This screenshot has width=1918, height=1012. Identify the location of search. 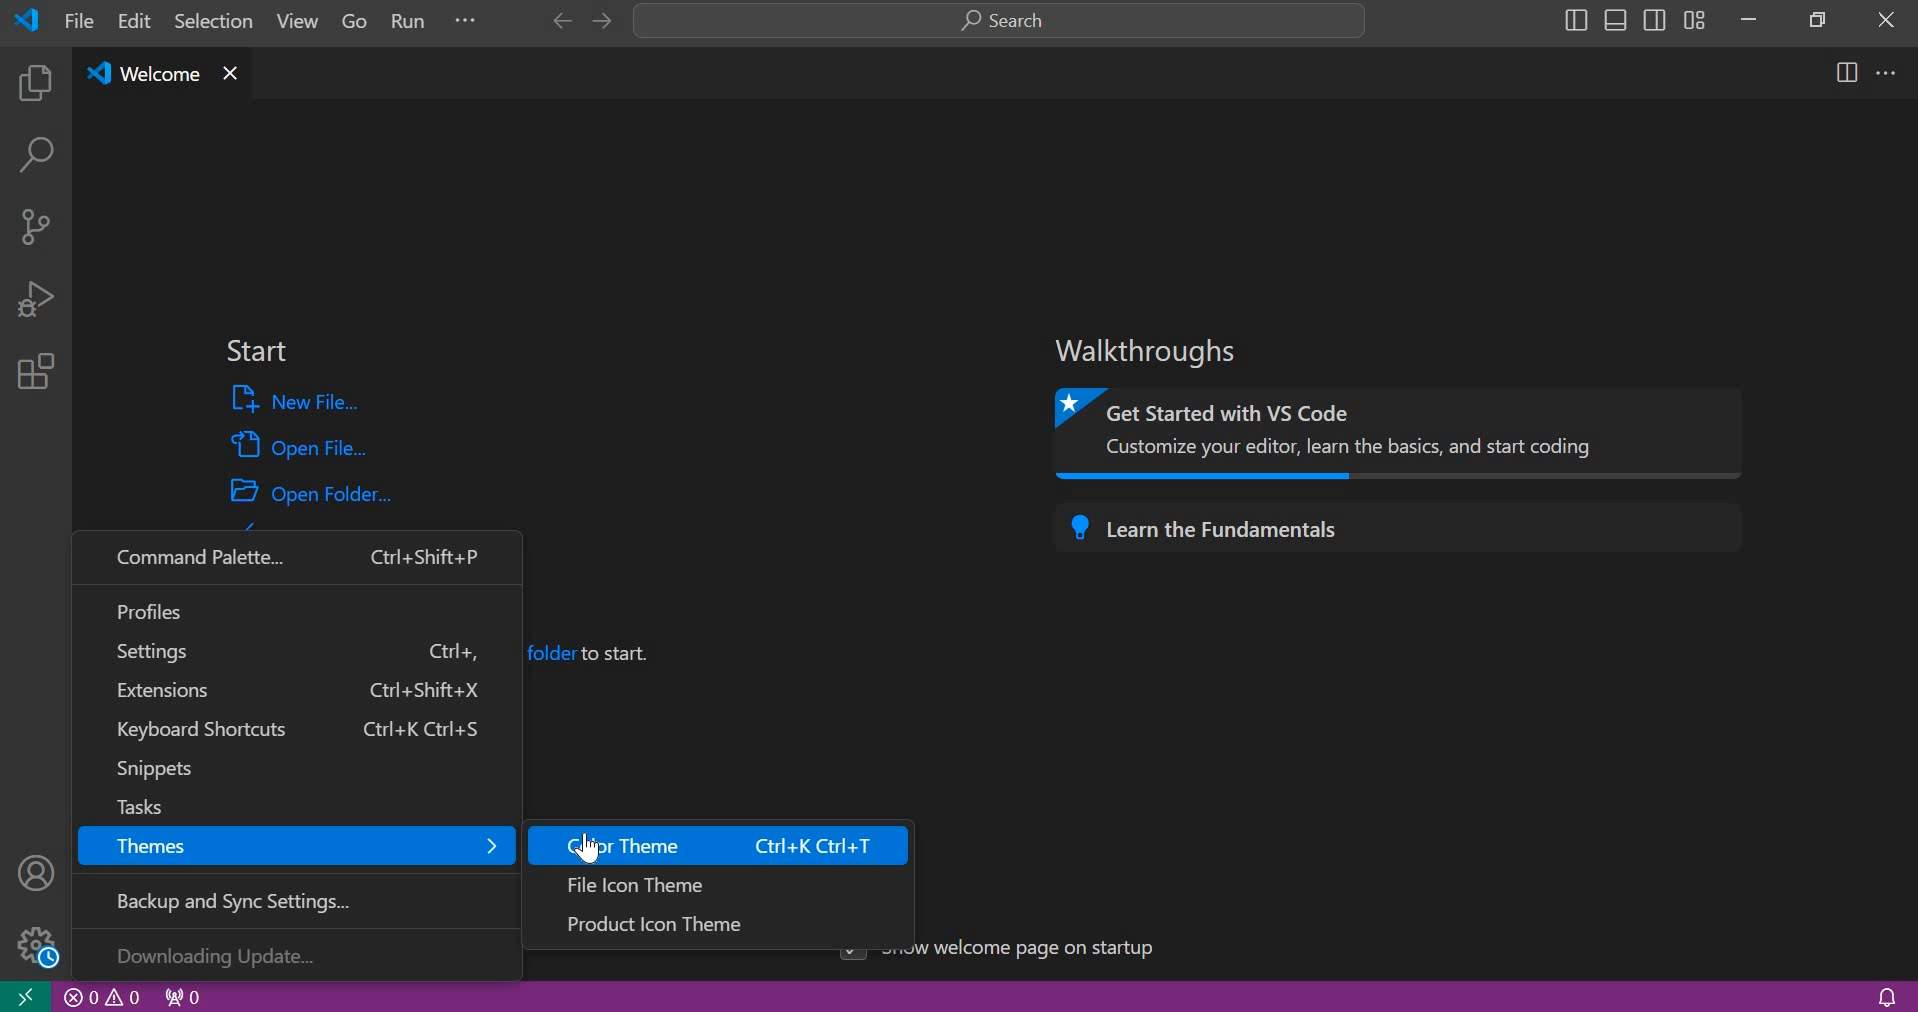
(35, 159).